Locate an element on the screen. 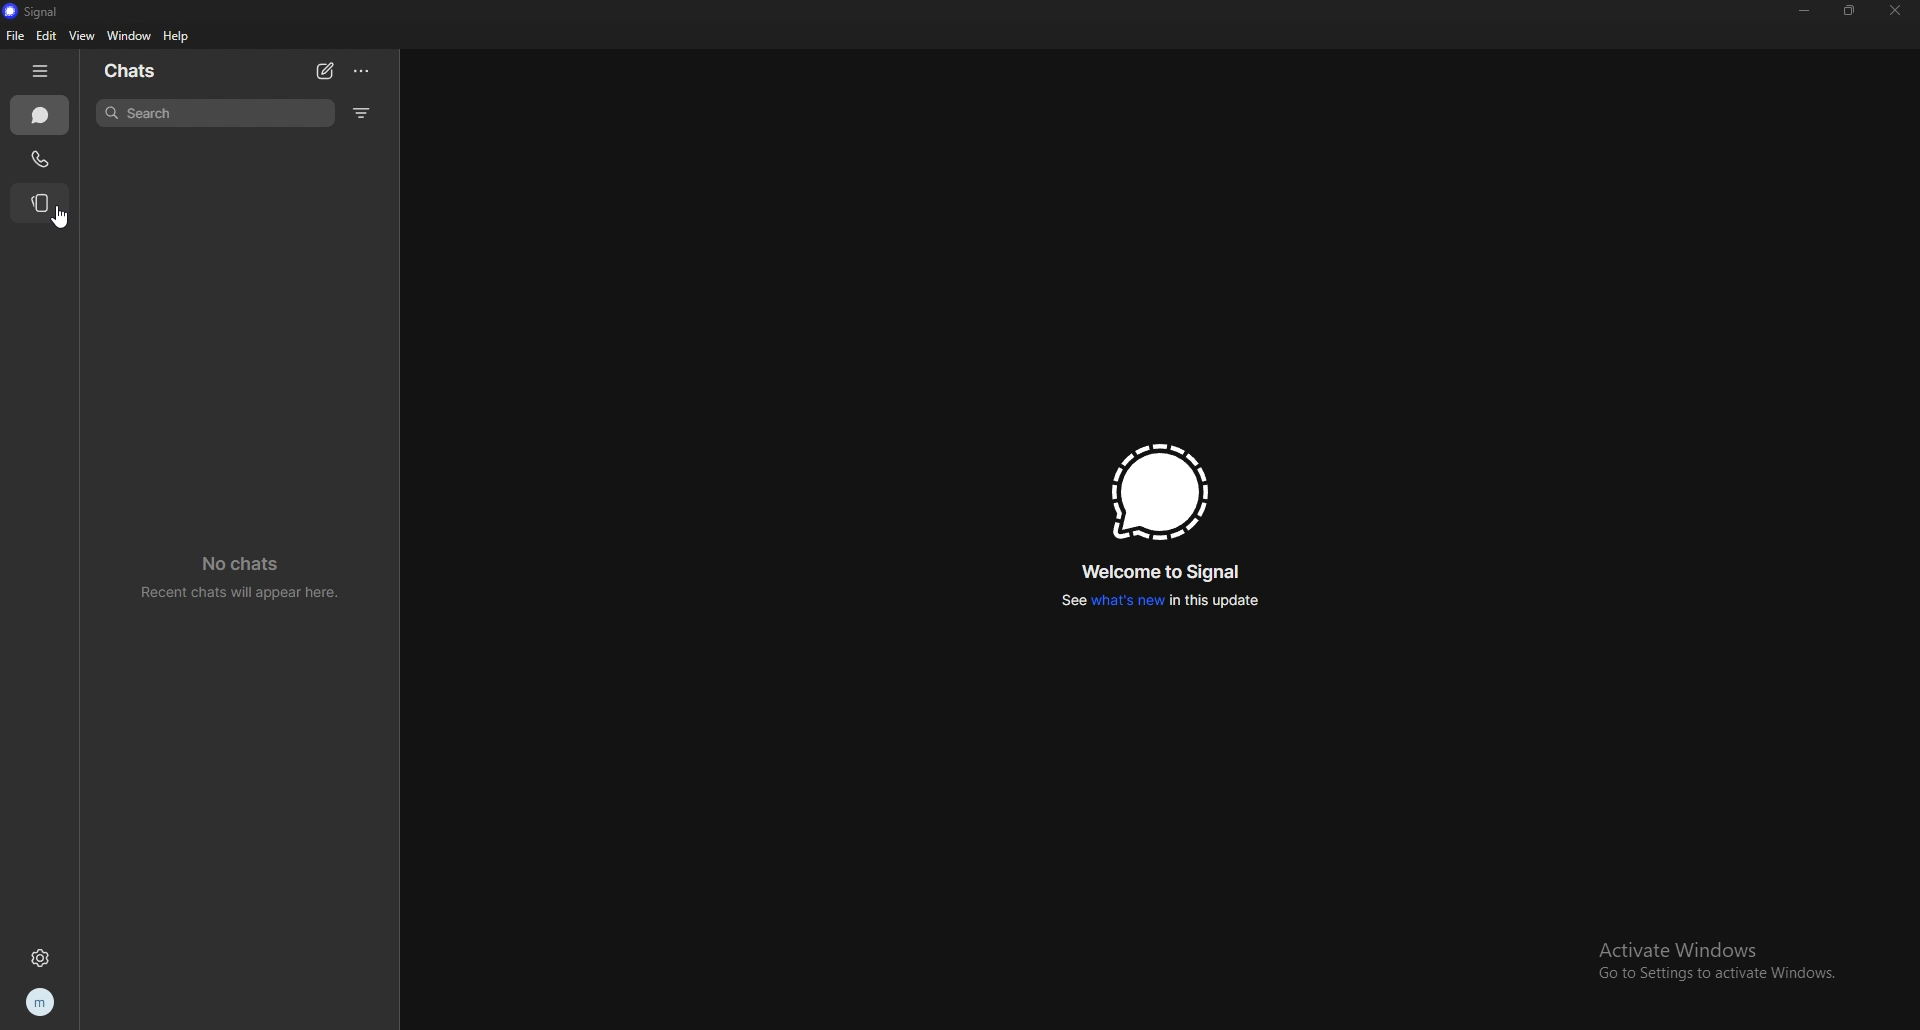 Image resolution: width=1920 pixels, height=1030 pixels. chats is located at coordinates (133, 72).